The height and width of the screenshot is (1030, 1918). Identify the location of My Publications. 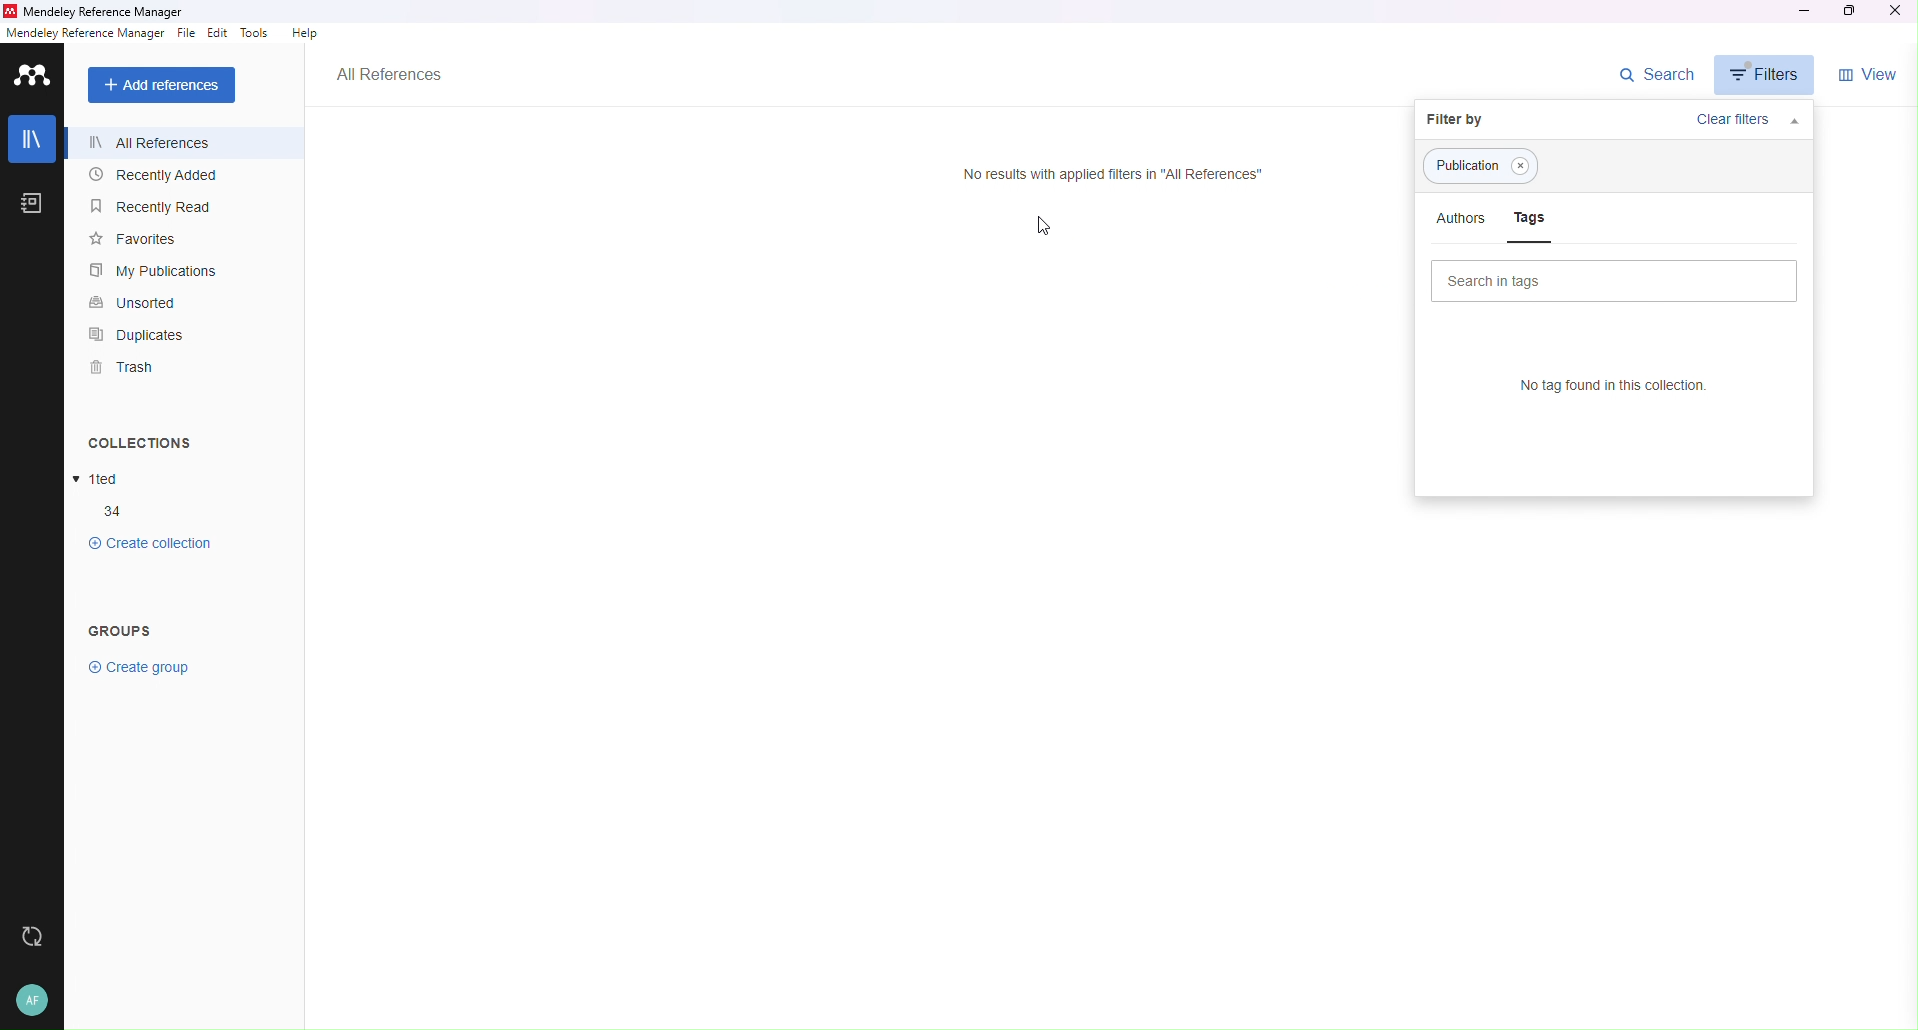
(165, 272).